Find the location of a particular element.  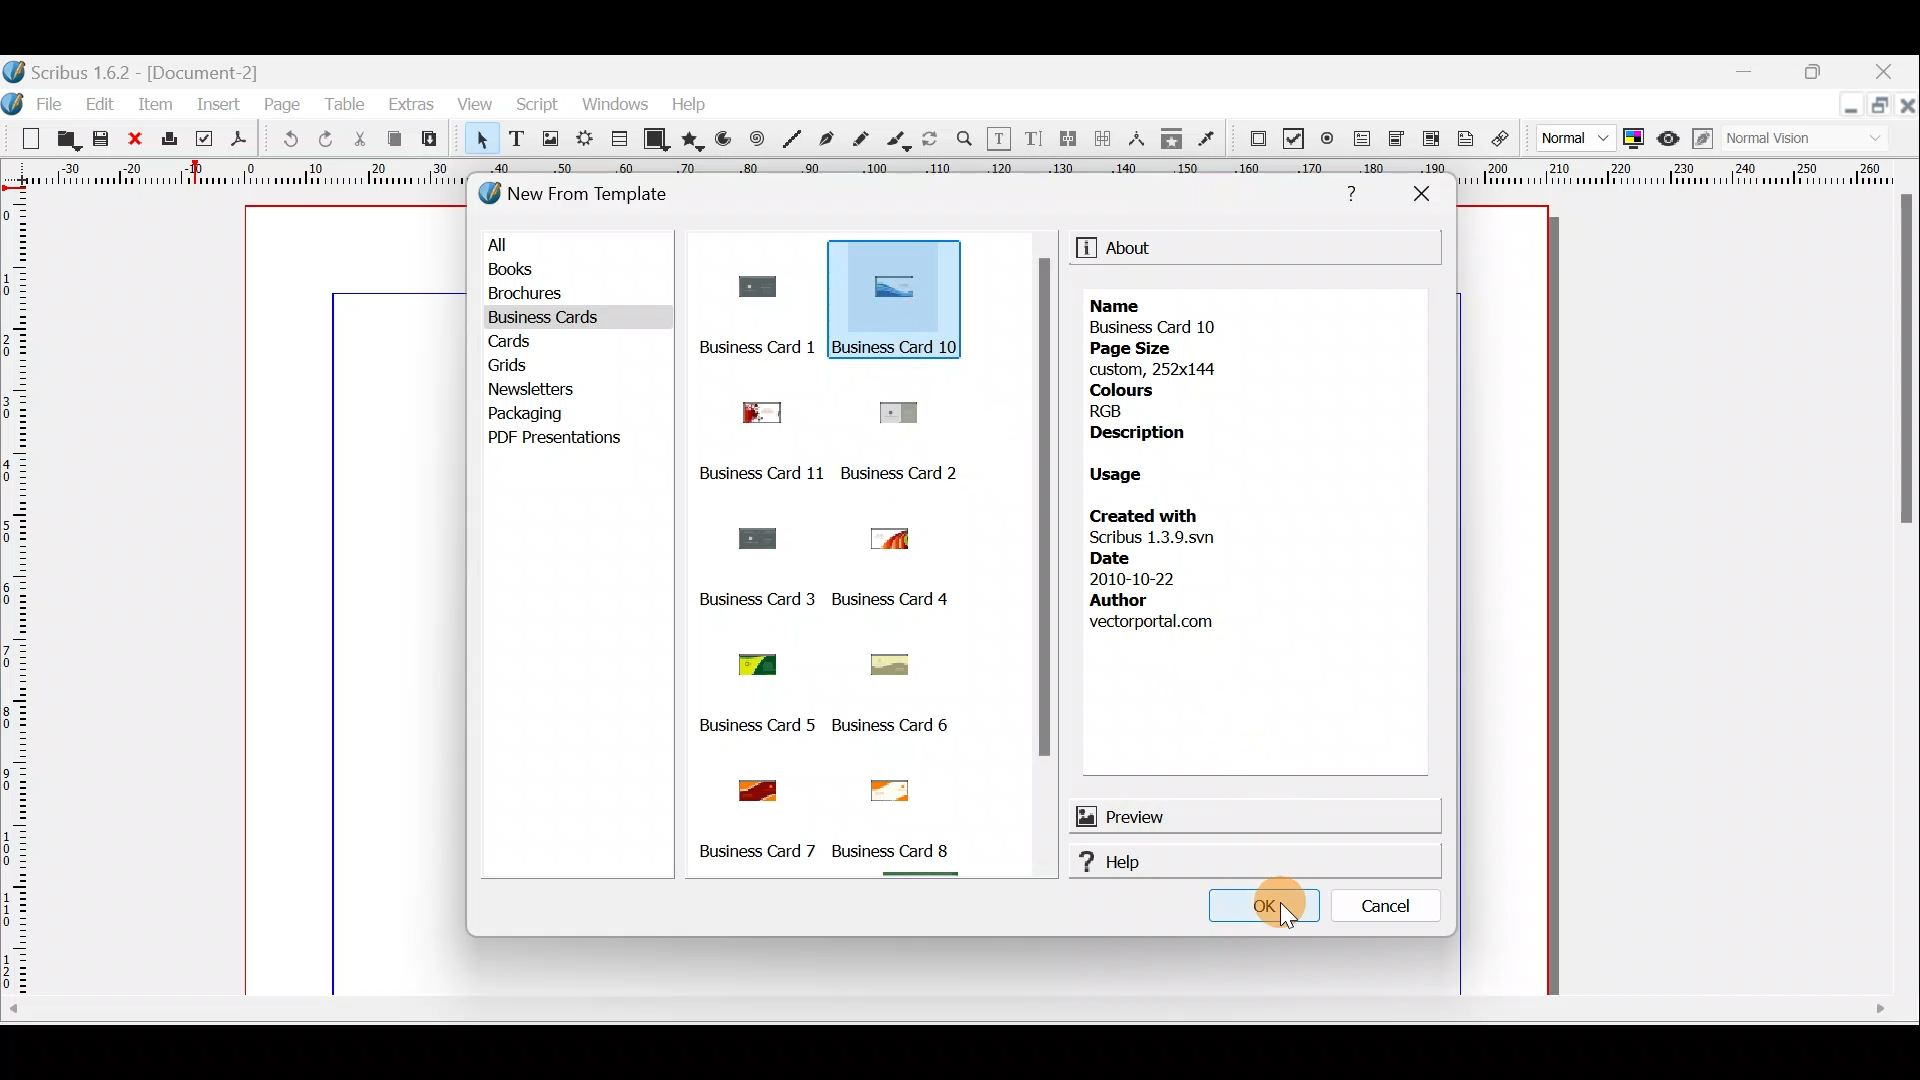

Freehand line is located at coordinates (867, 139).